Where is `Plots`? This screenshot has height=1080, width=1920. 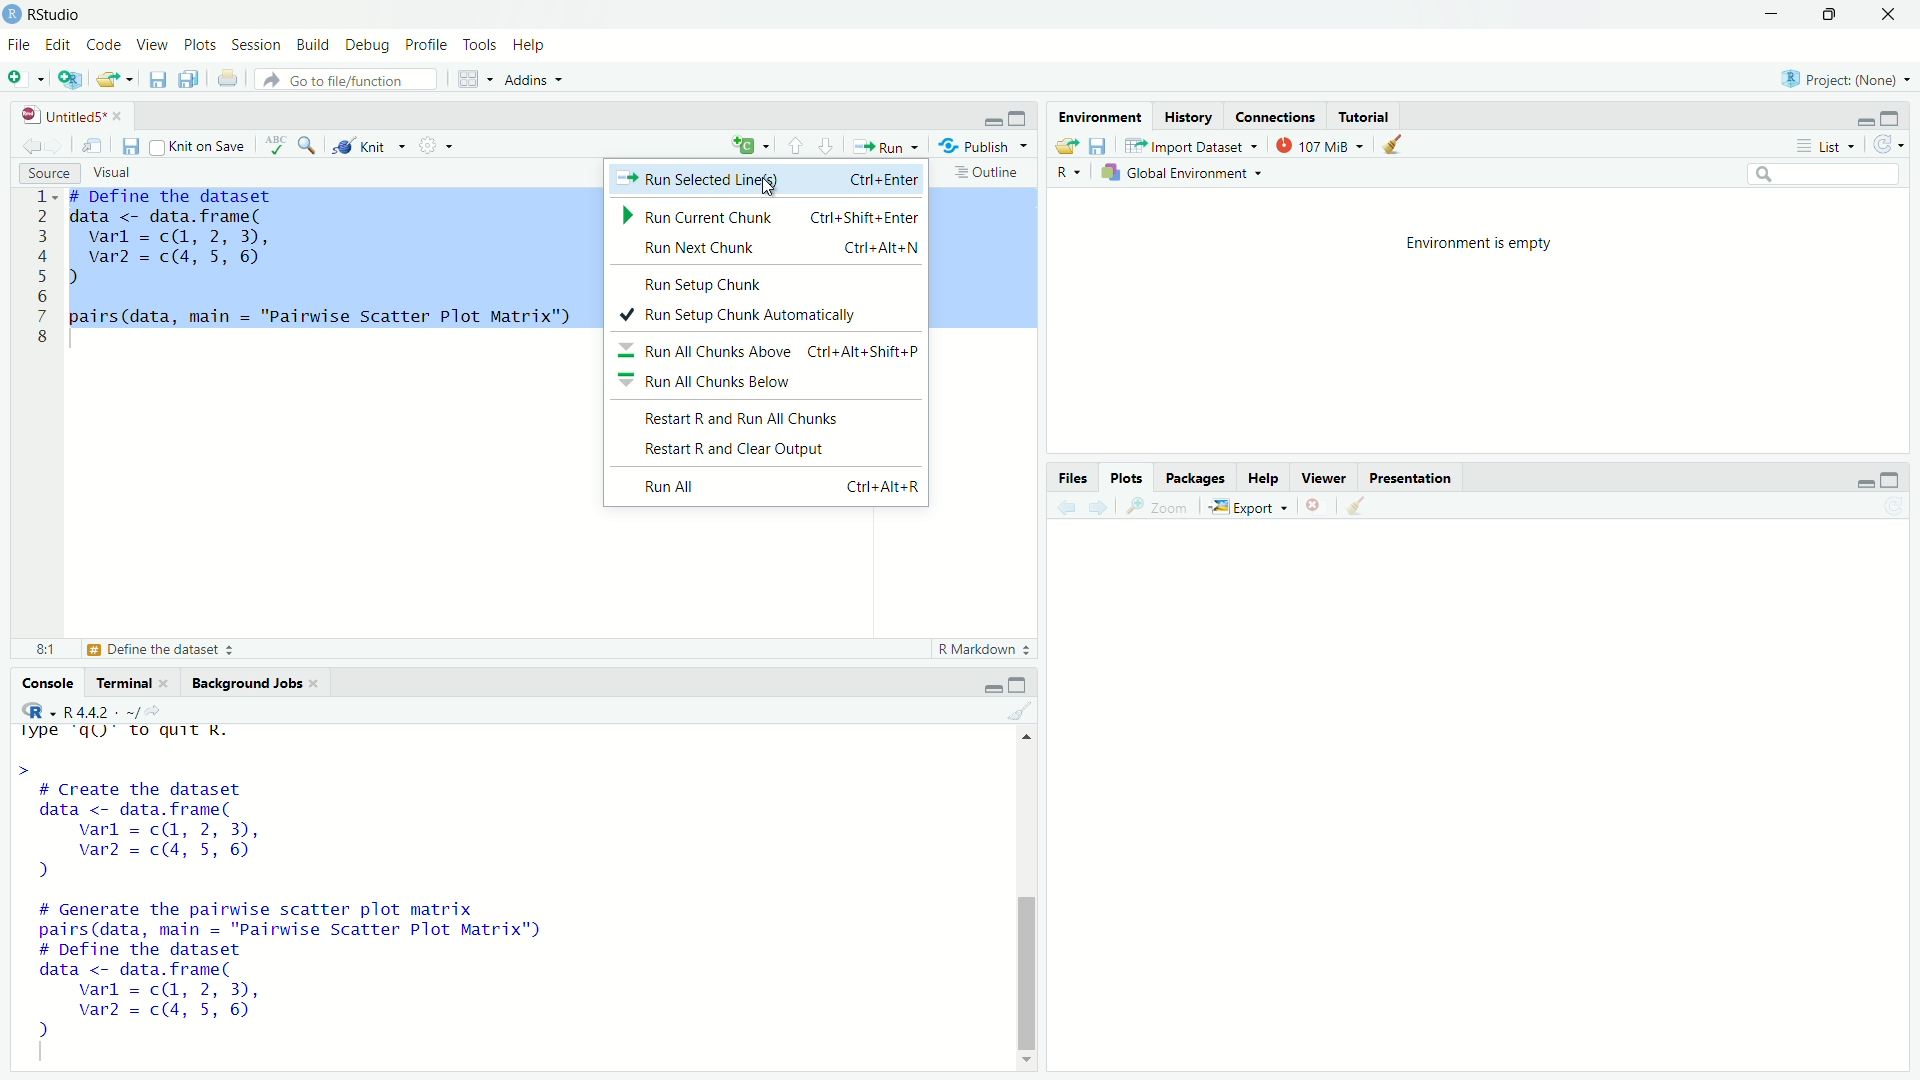 Plots is located at coordinates (1128, 477).